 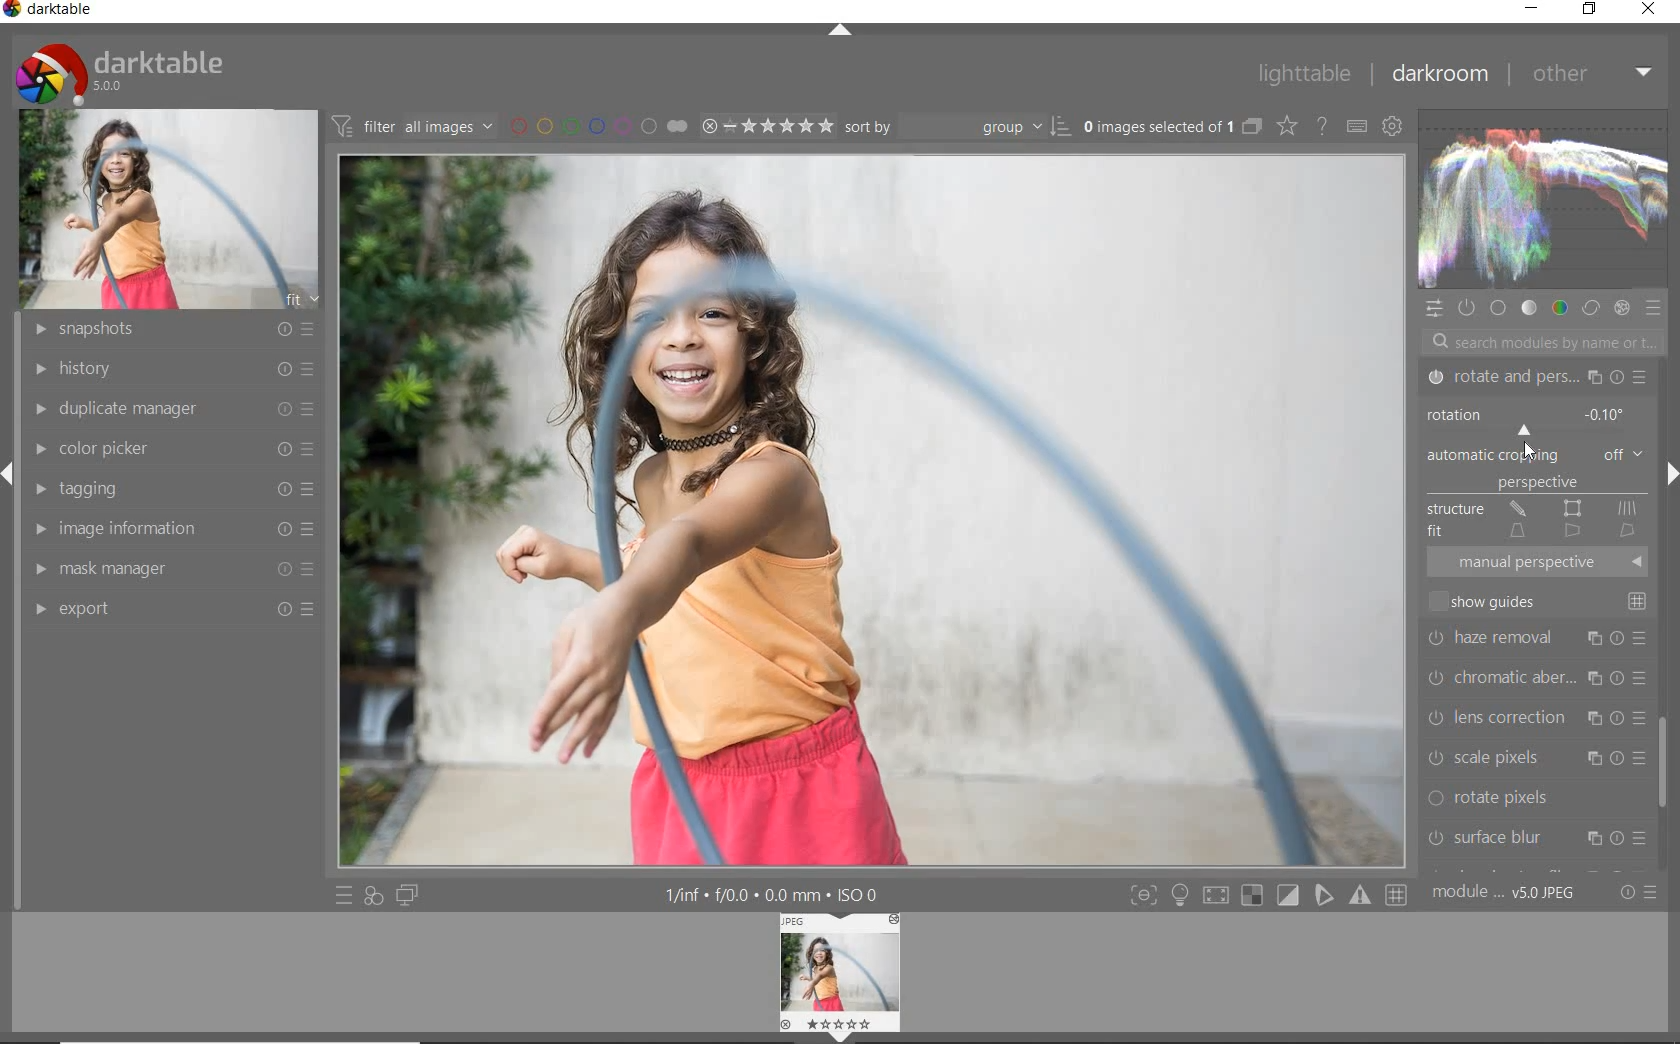 What do you see at coordinates (124, 73) in the screenshot?
I see `system logo & name` at bounding box center [124, 73].